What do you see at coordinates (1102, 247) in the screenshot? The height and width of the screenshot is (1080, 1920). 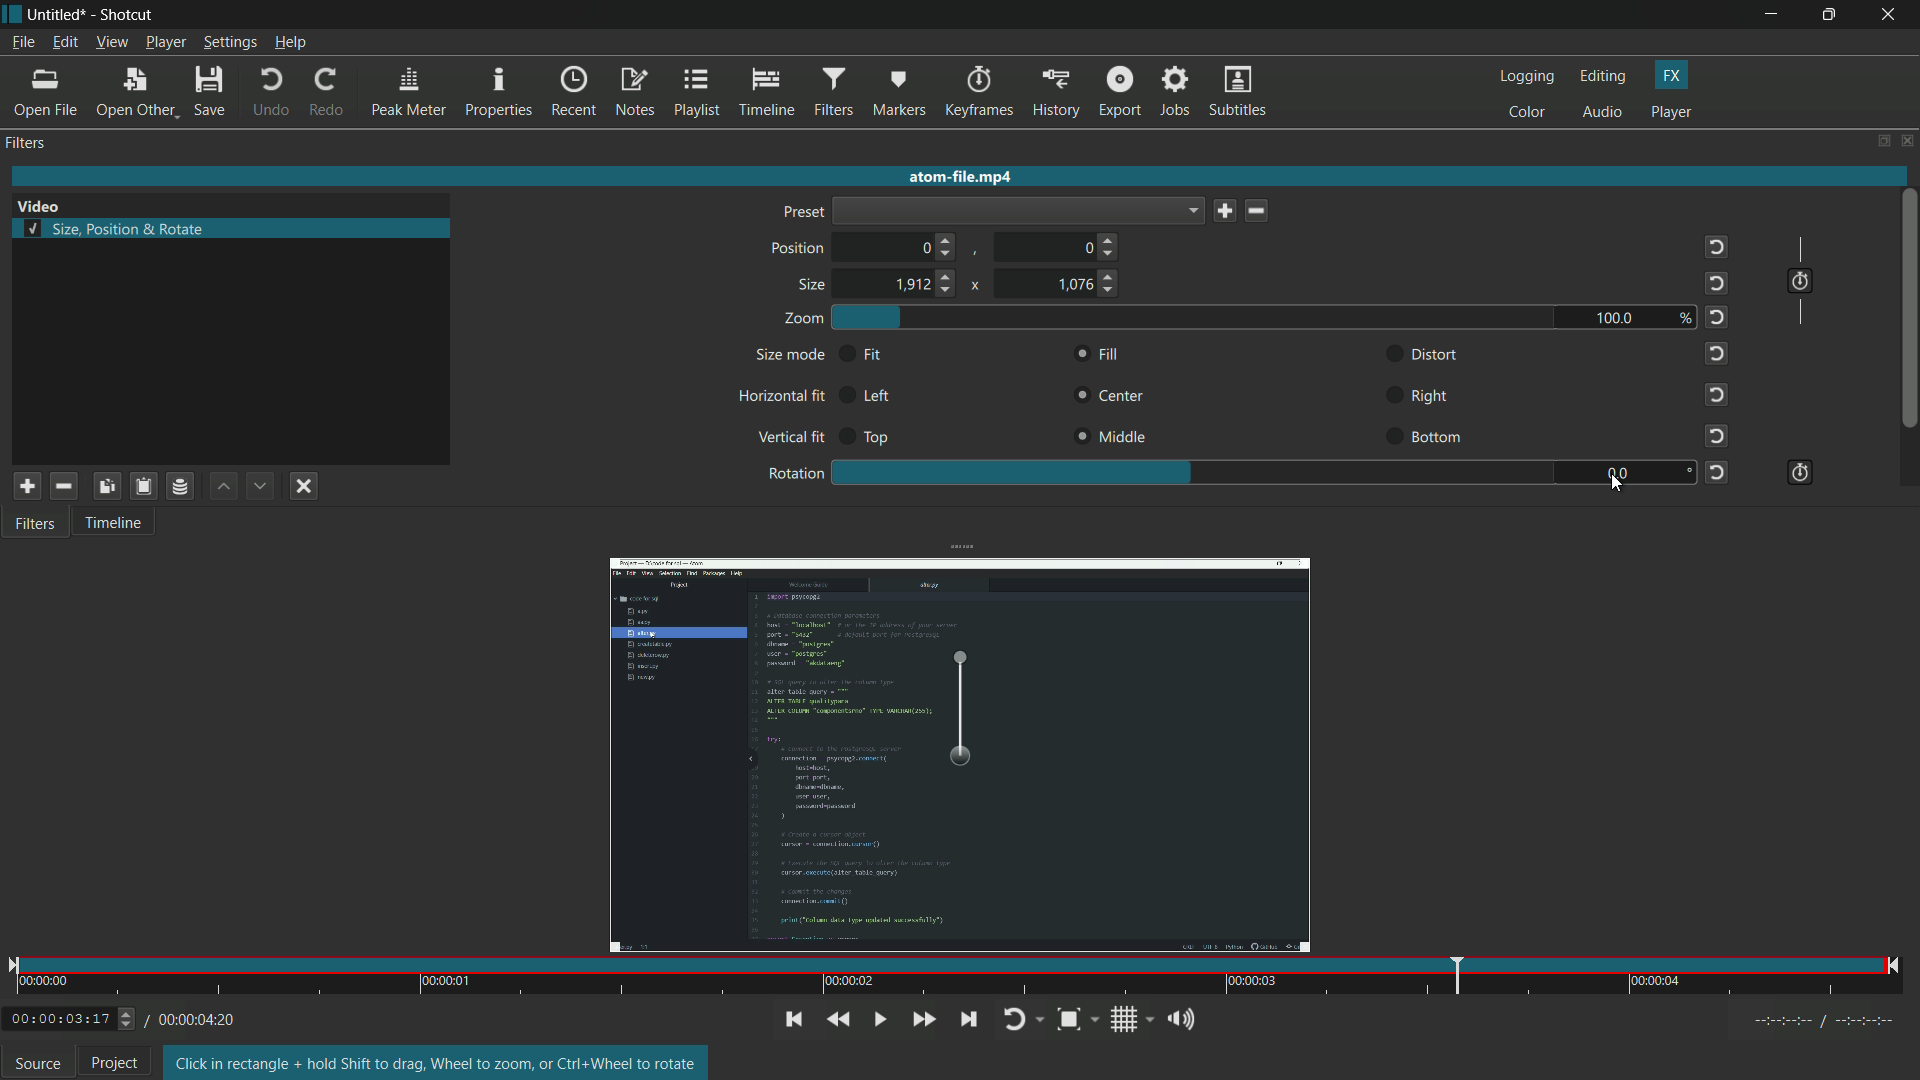 I see `0 (choose position)` at bounding box center [1102, 247].